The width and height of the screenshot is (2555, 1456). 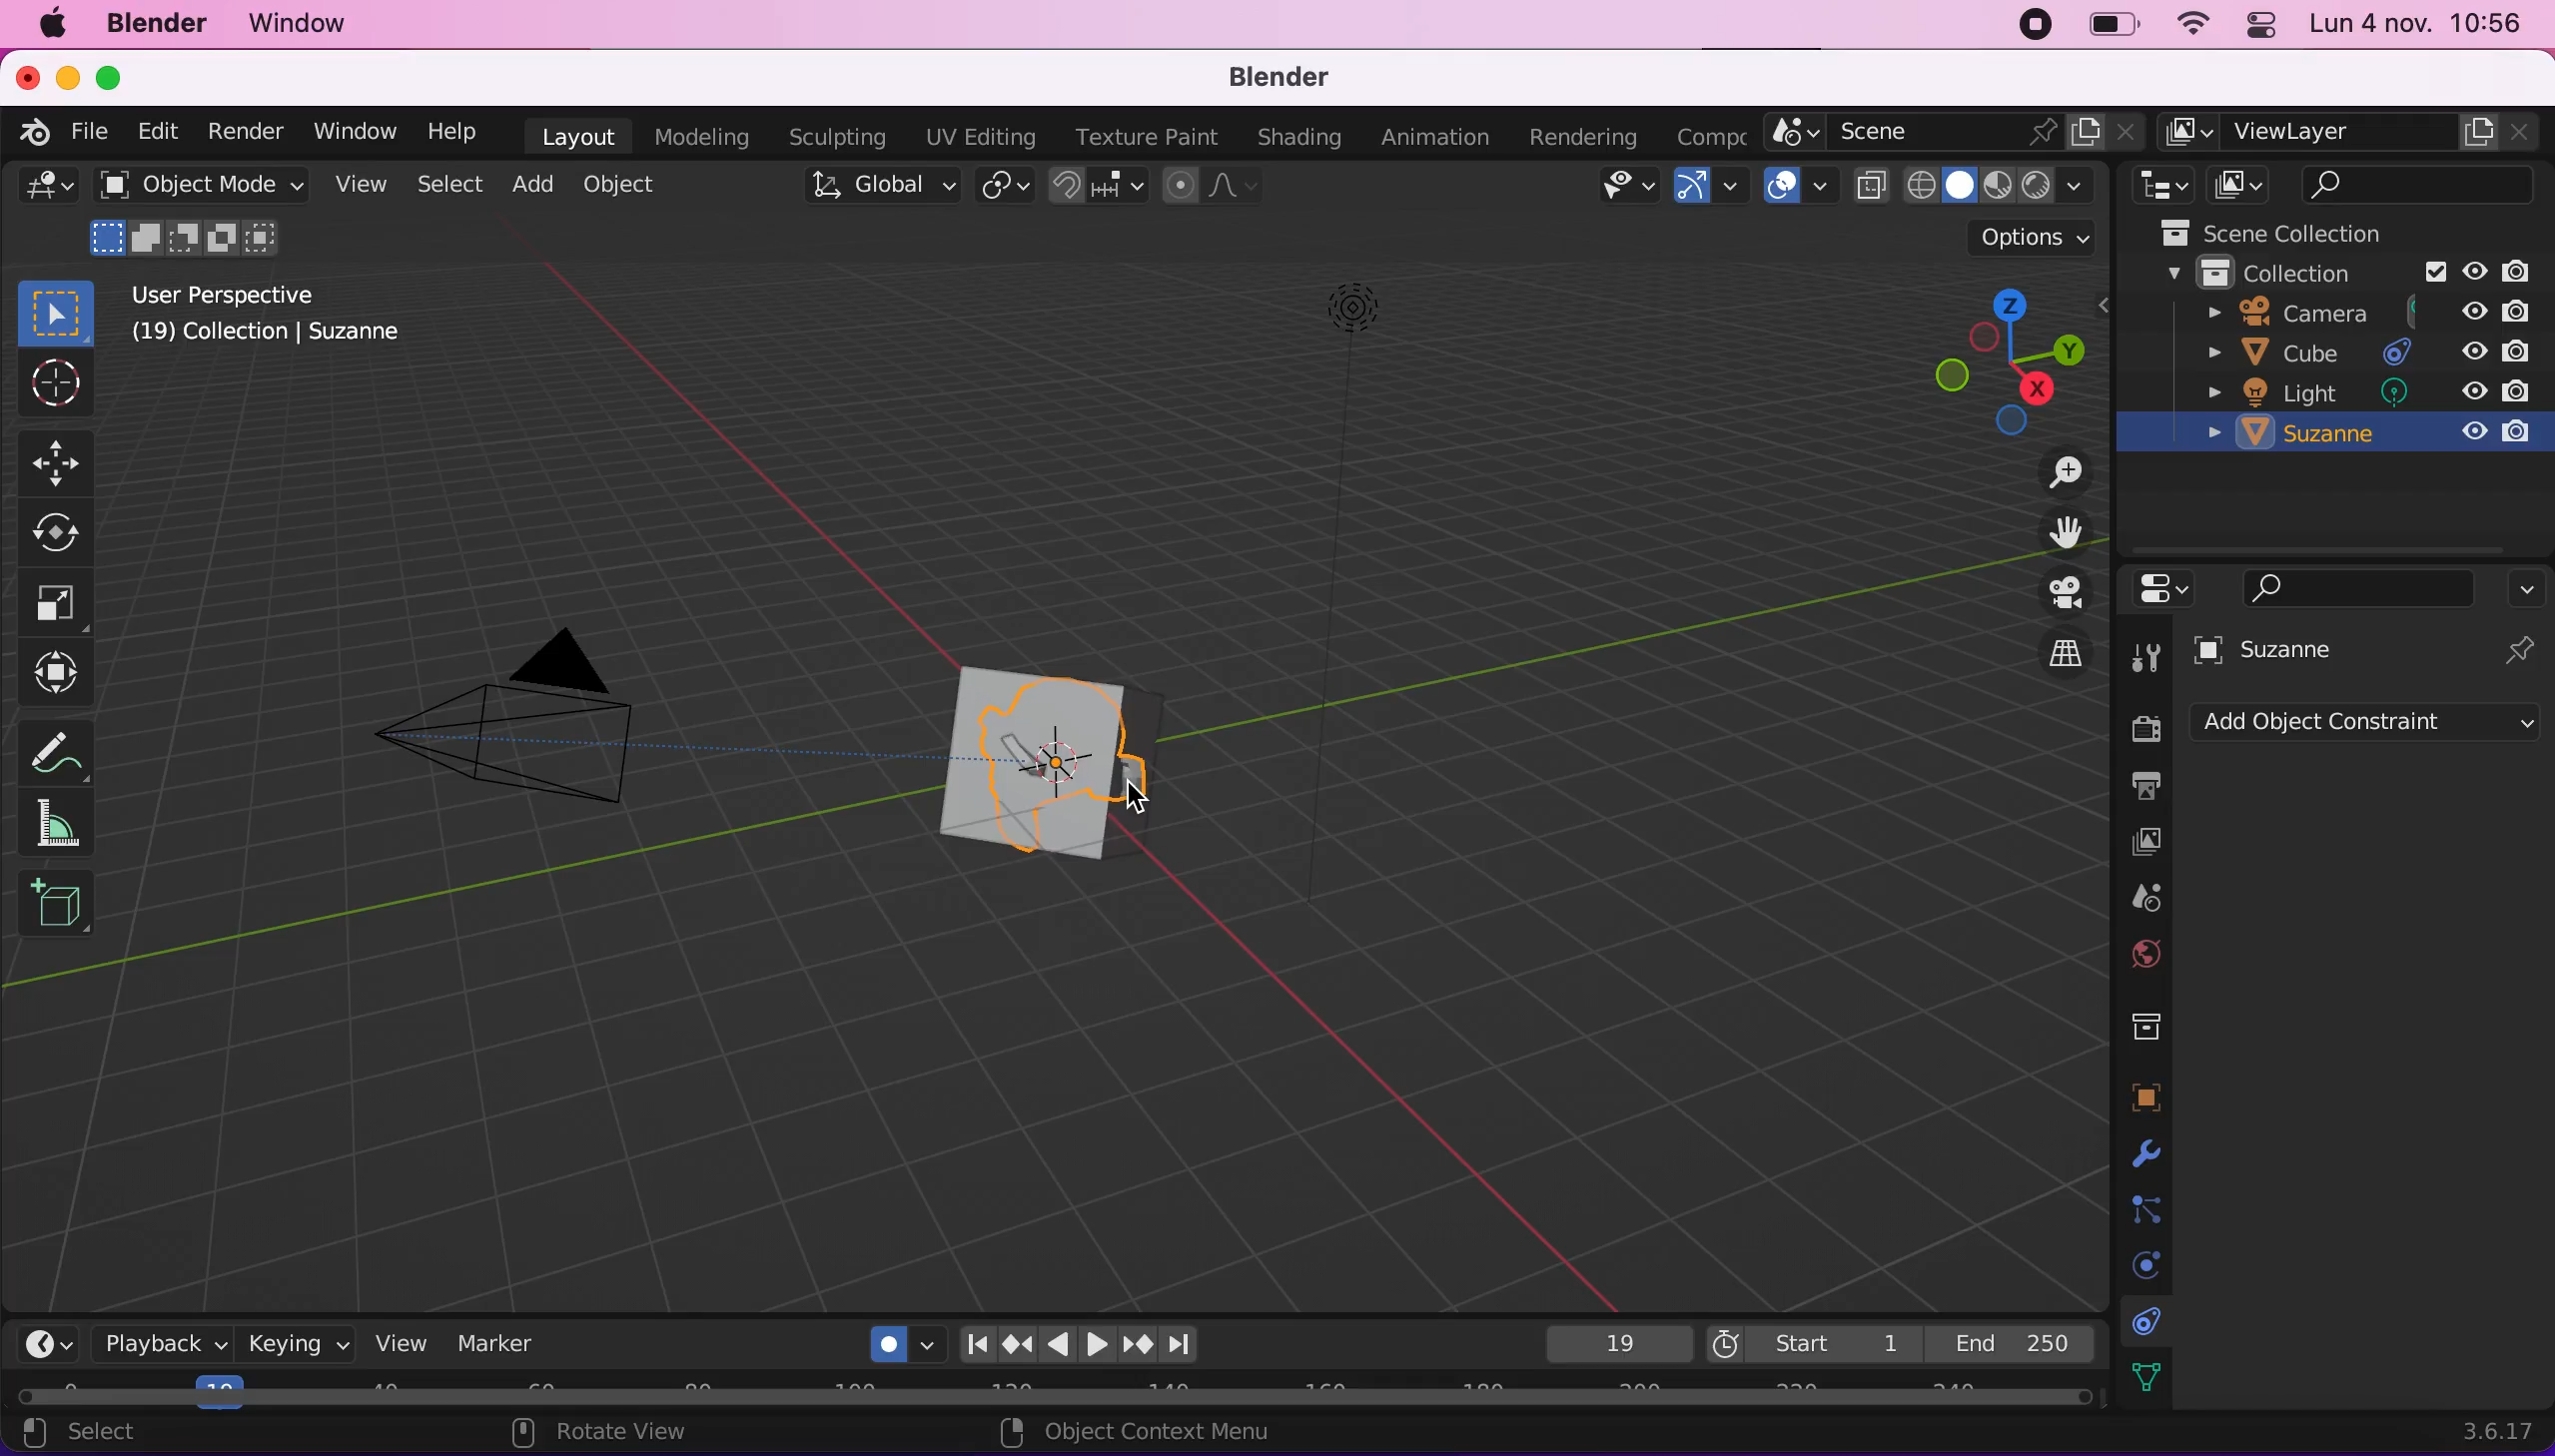 I want to click on rendered display, so click(x=2035, y=187).